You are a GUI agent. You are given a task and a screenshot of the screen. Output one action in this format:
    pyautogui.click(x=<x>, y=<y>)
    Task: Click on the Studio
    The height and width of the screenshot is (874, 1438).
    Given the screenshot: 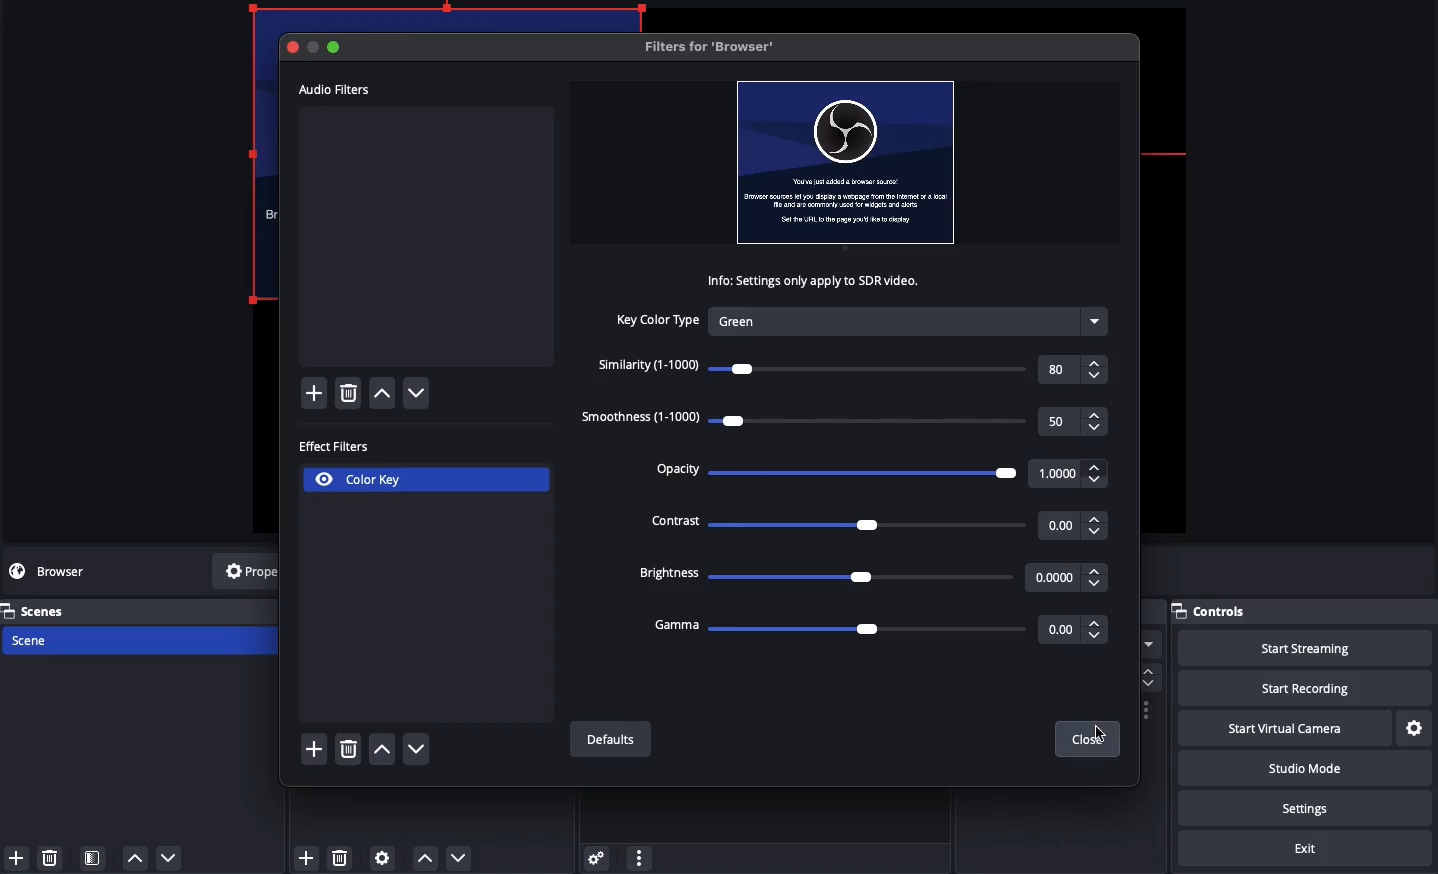 What is the action you would take?
    pyautogui.click(x=1303, y=768)
    